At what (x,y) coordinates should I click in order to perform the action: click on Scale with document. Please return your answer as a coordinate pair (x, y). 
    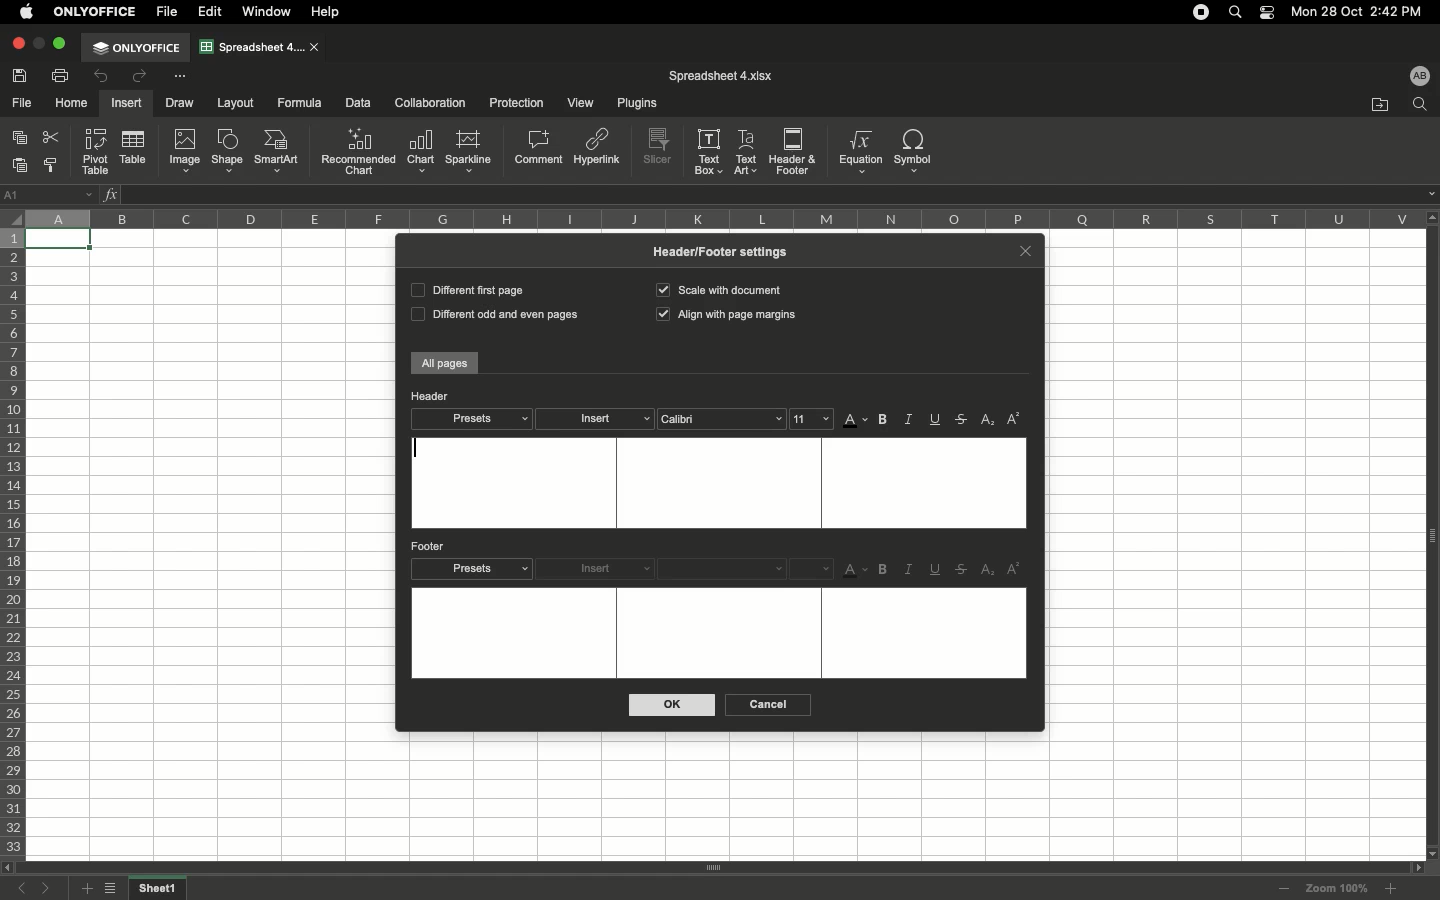
    Looking at the image, I should click on (718, 289).